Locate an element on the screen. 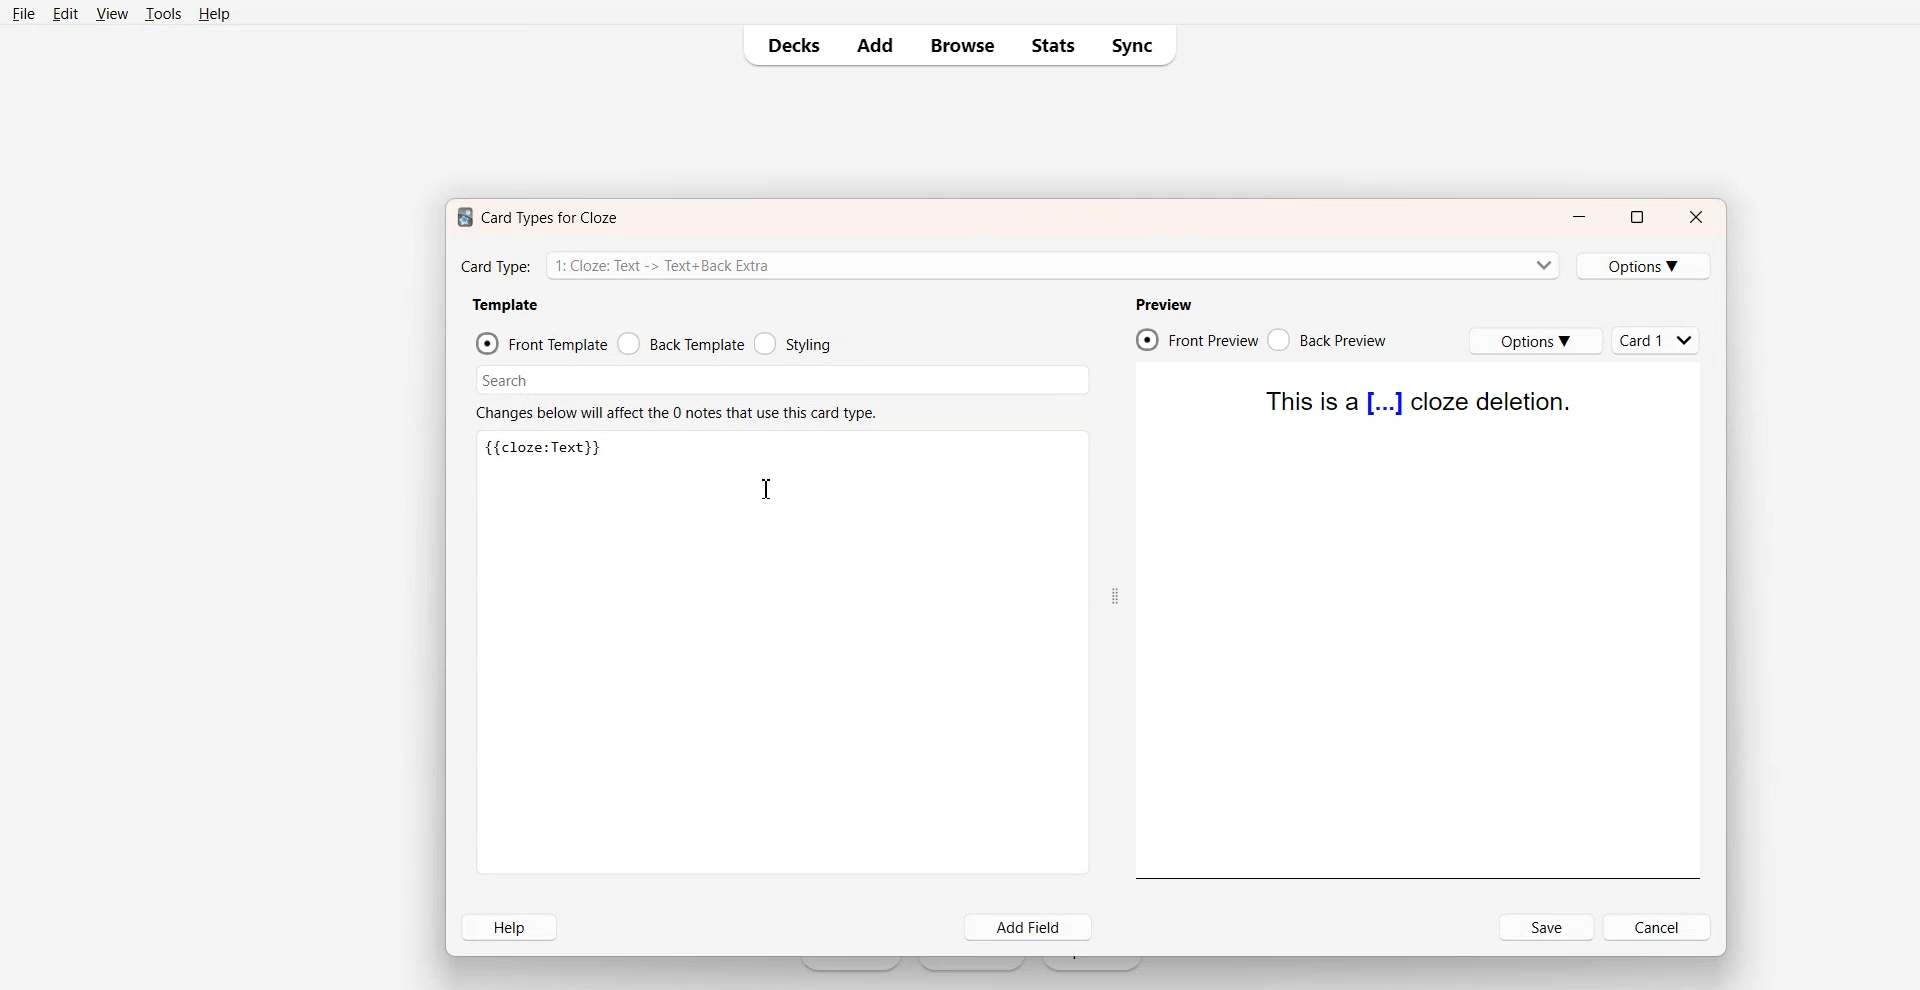 This screenshot has width=1920, height=990. Text 2 is located at coordinates (675, 411).